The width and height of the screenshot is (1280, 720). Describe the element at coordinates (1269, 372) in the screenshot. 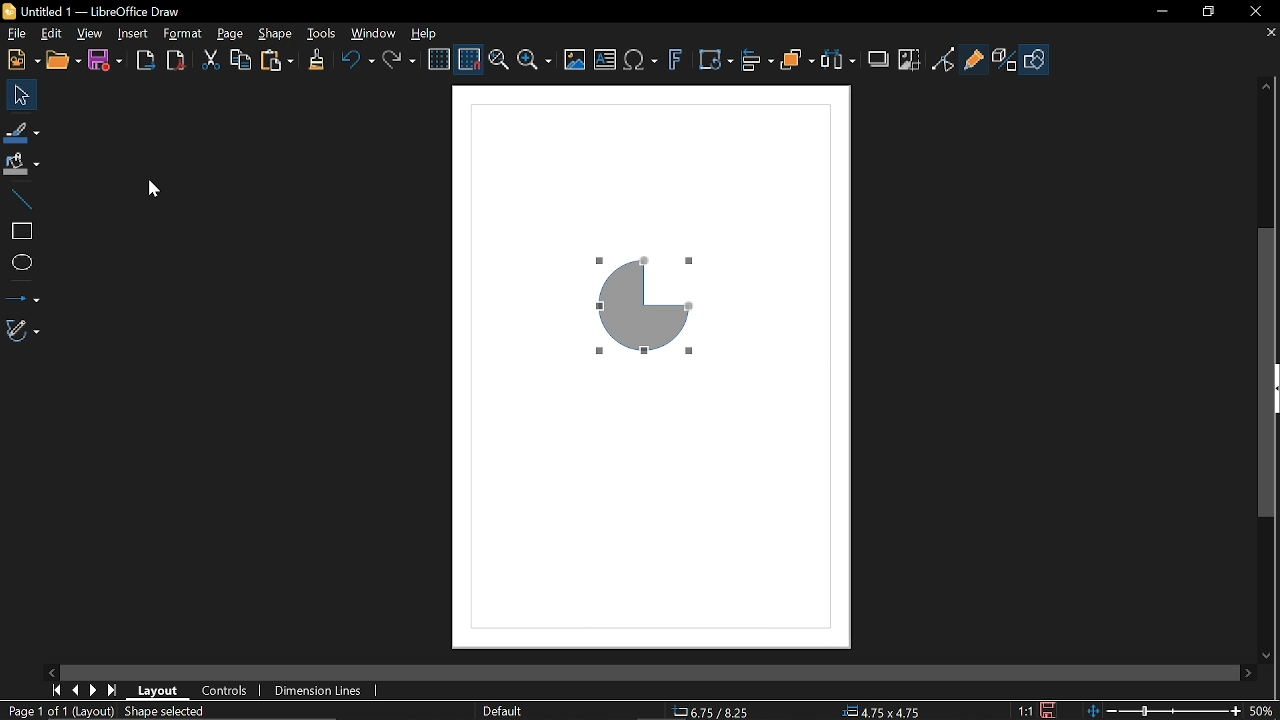

I see `Vertical scrollbar` at that location.